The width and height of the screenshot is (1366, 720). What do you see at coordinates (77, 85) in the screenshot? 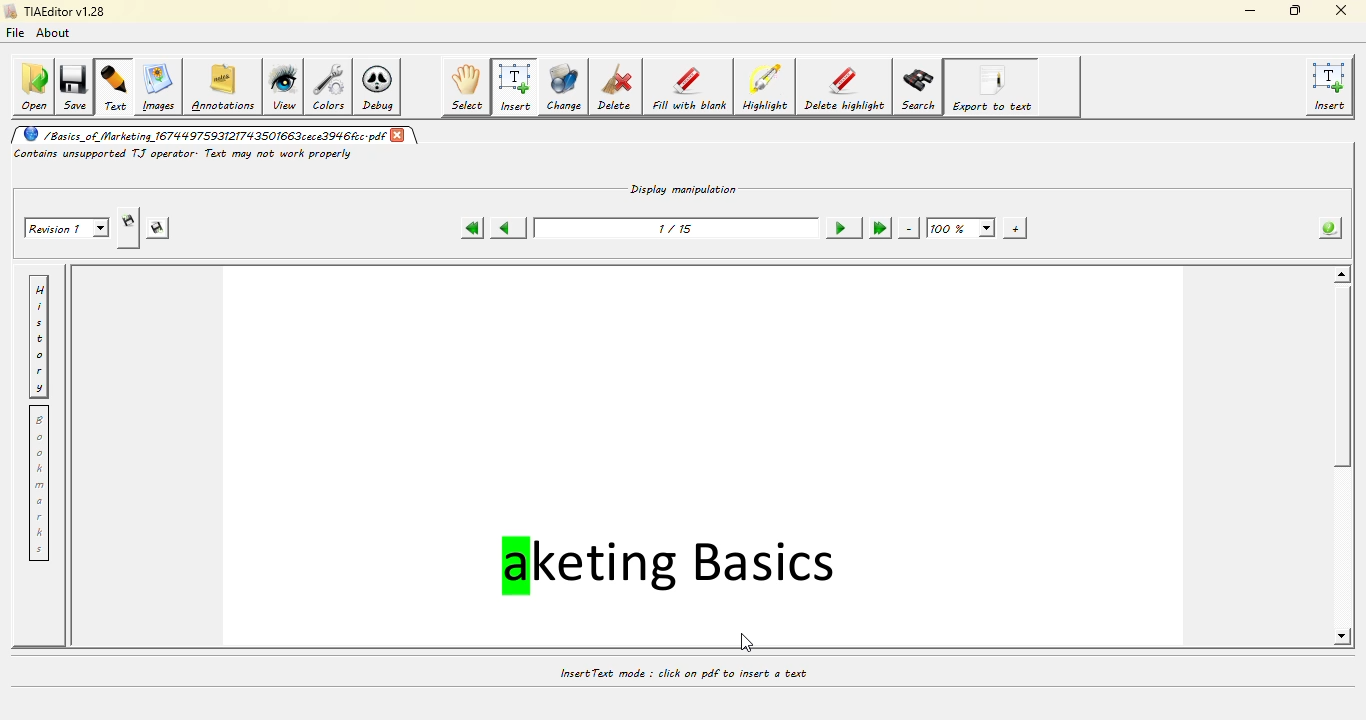
I see `save` at bounding box center [77, 85].